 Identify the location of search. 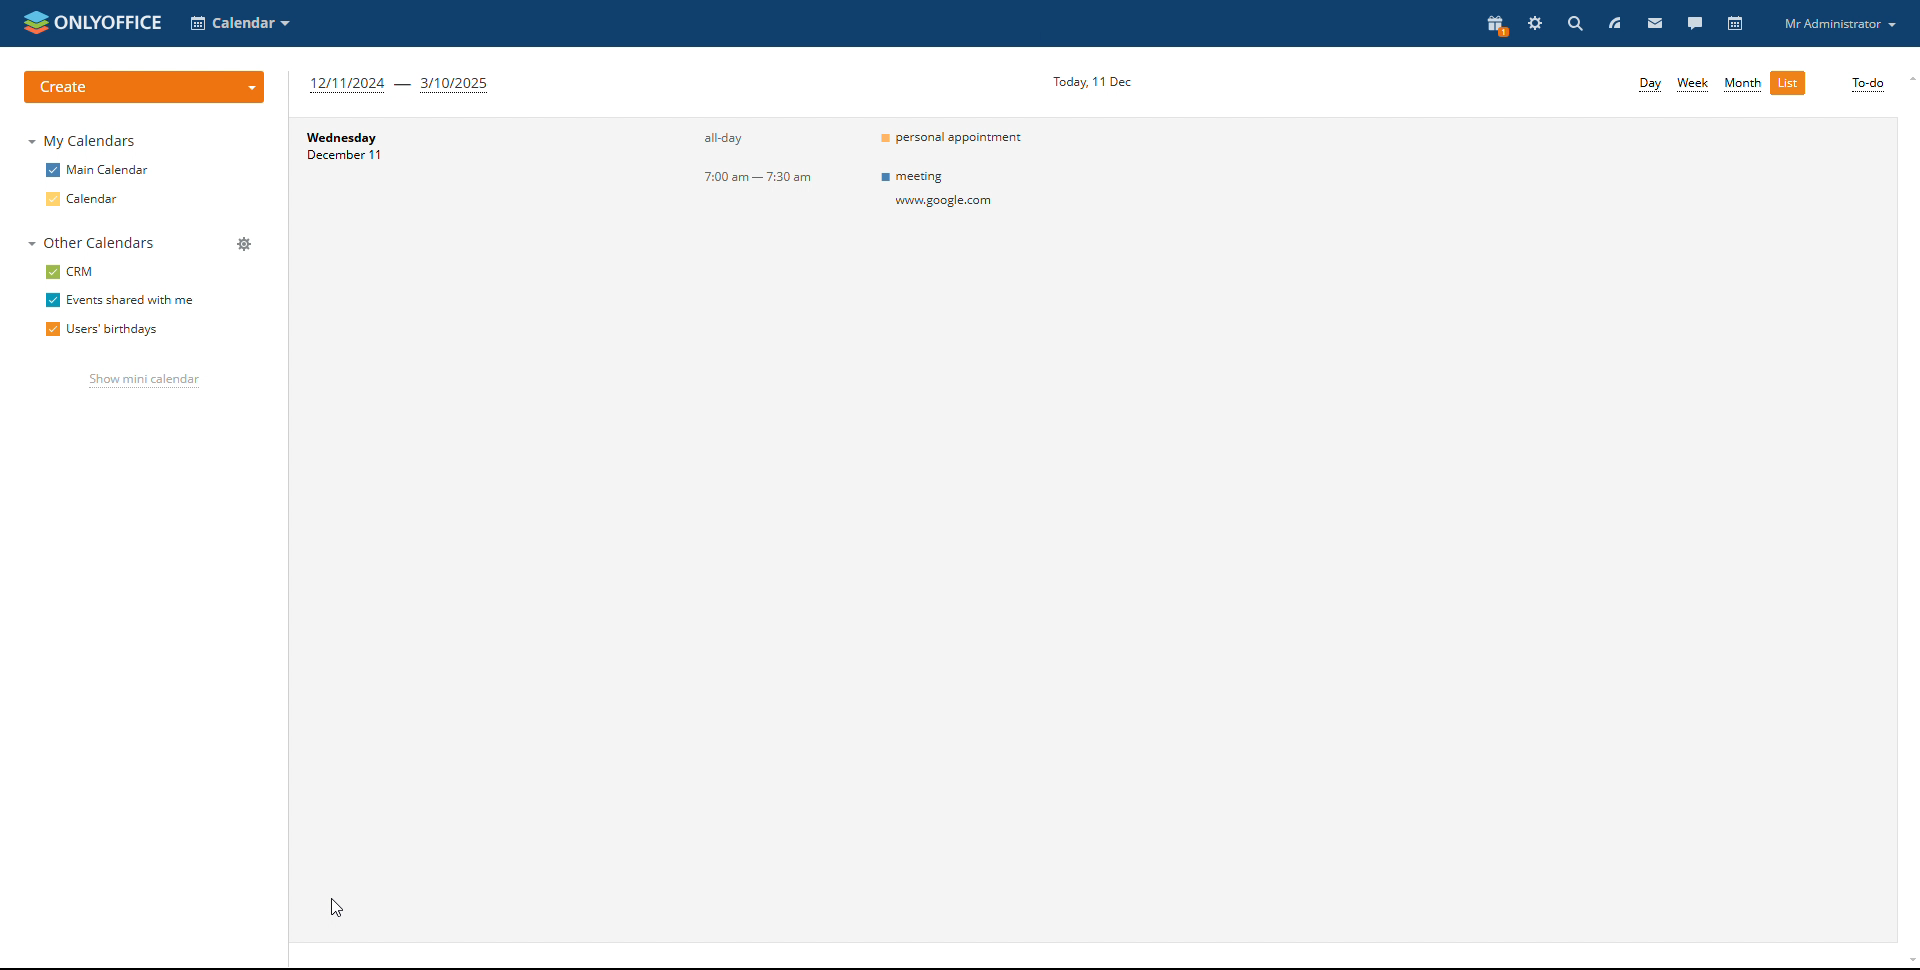
(1574, 23).